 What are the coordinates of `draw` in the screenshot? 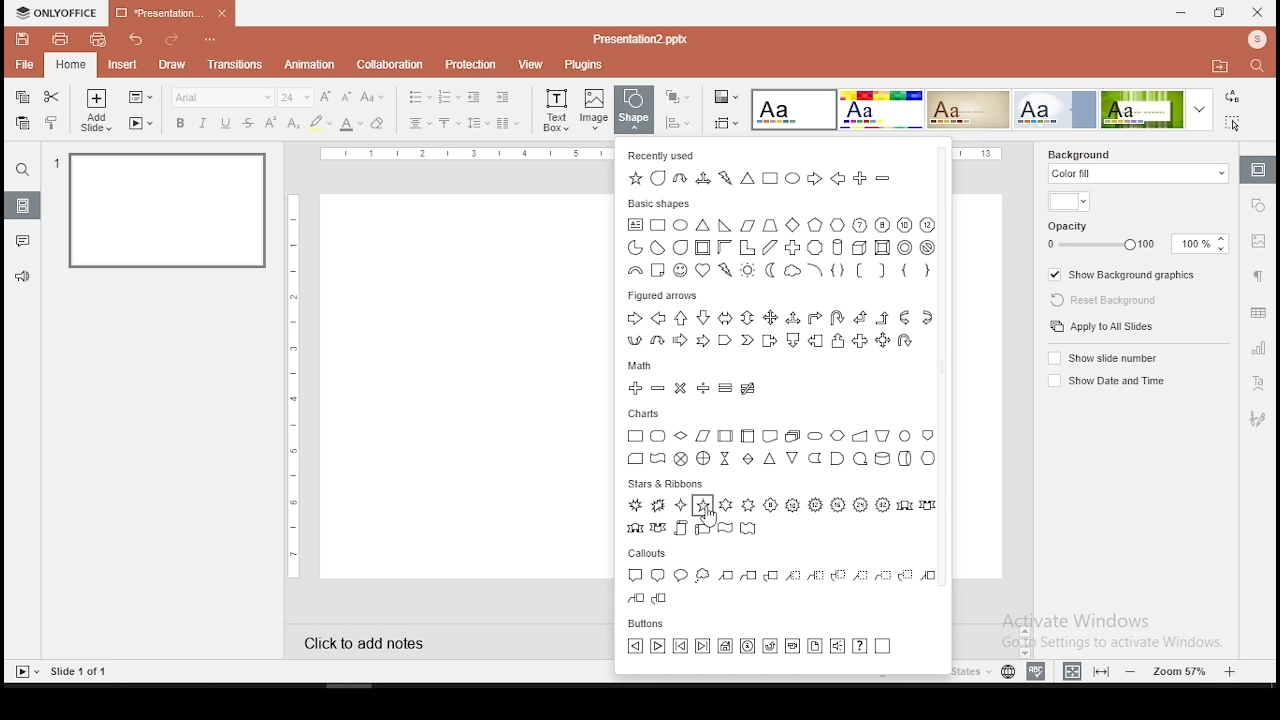 It's located at (173, 65).